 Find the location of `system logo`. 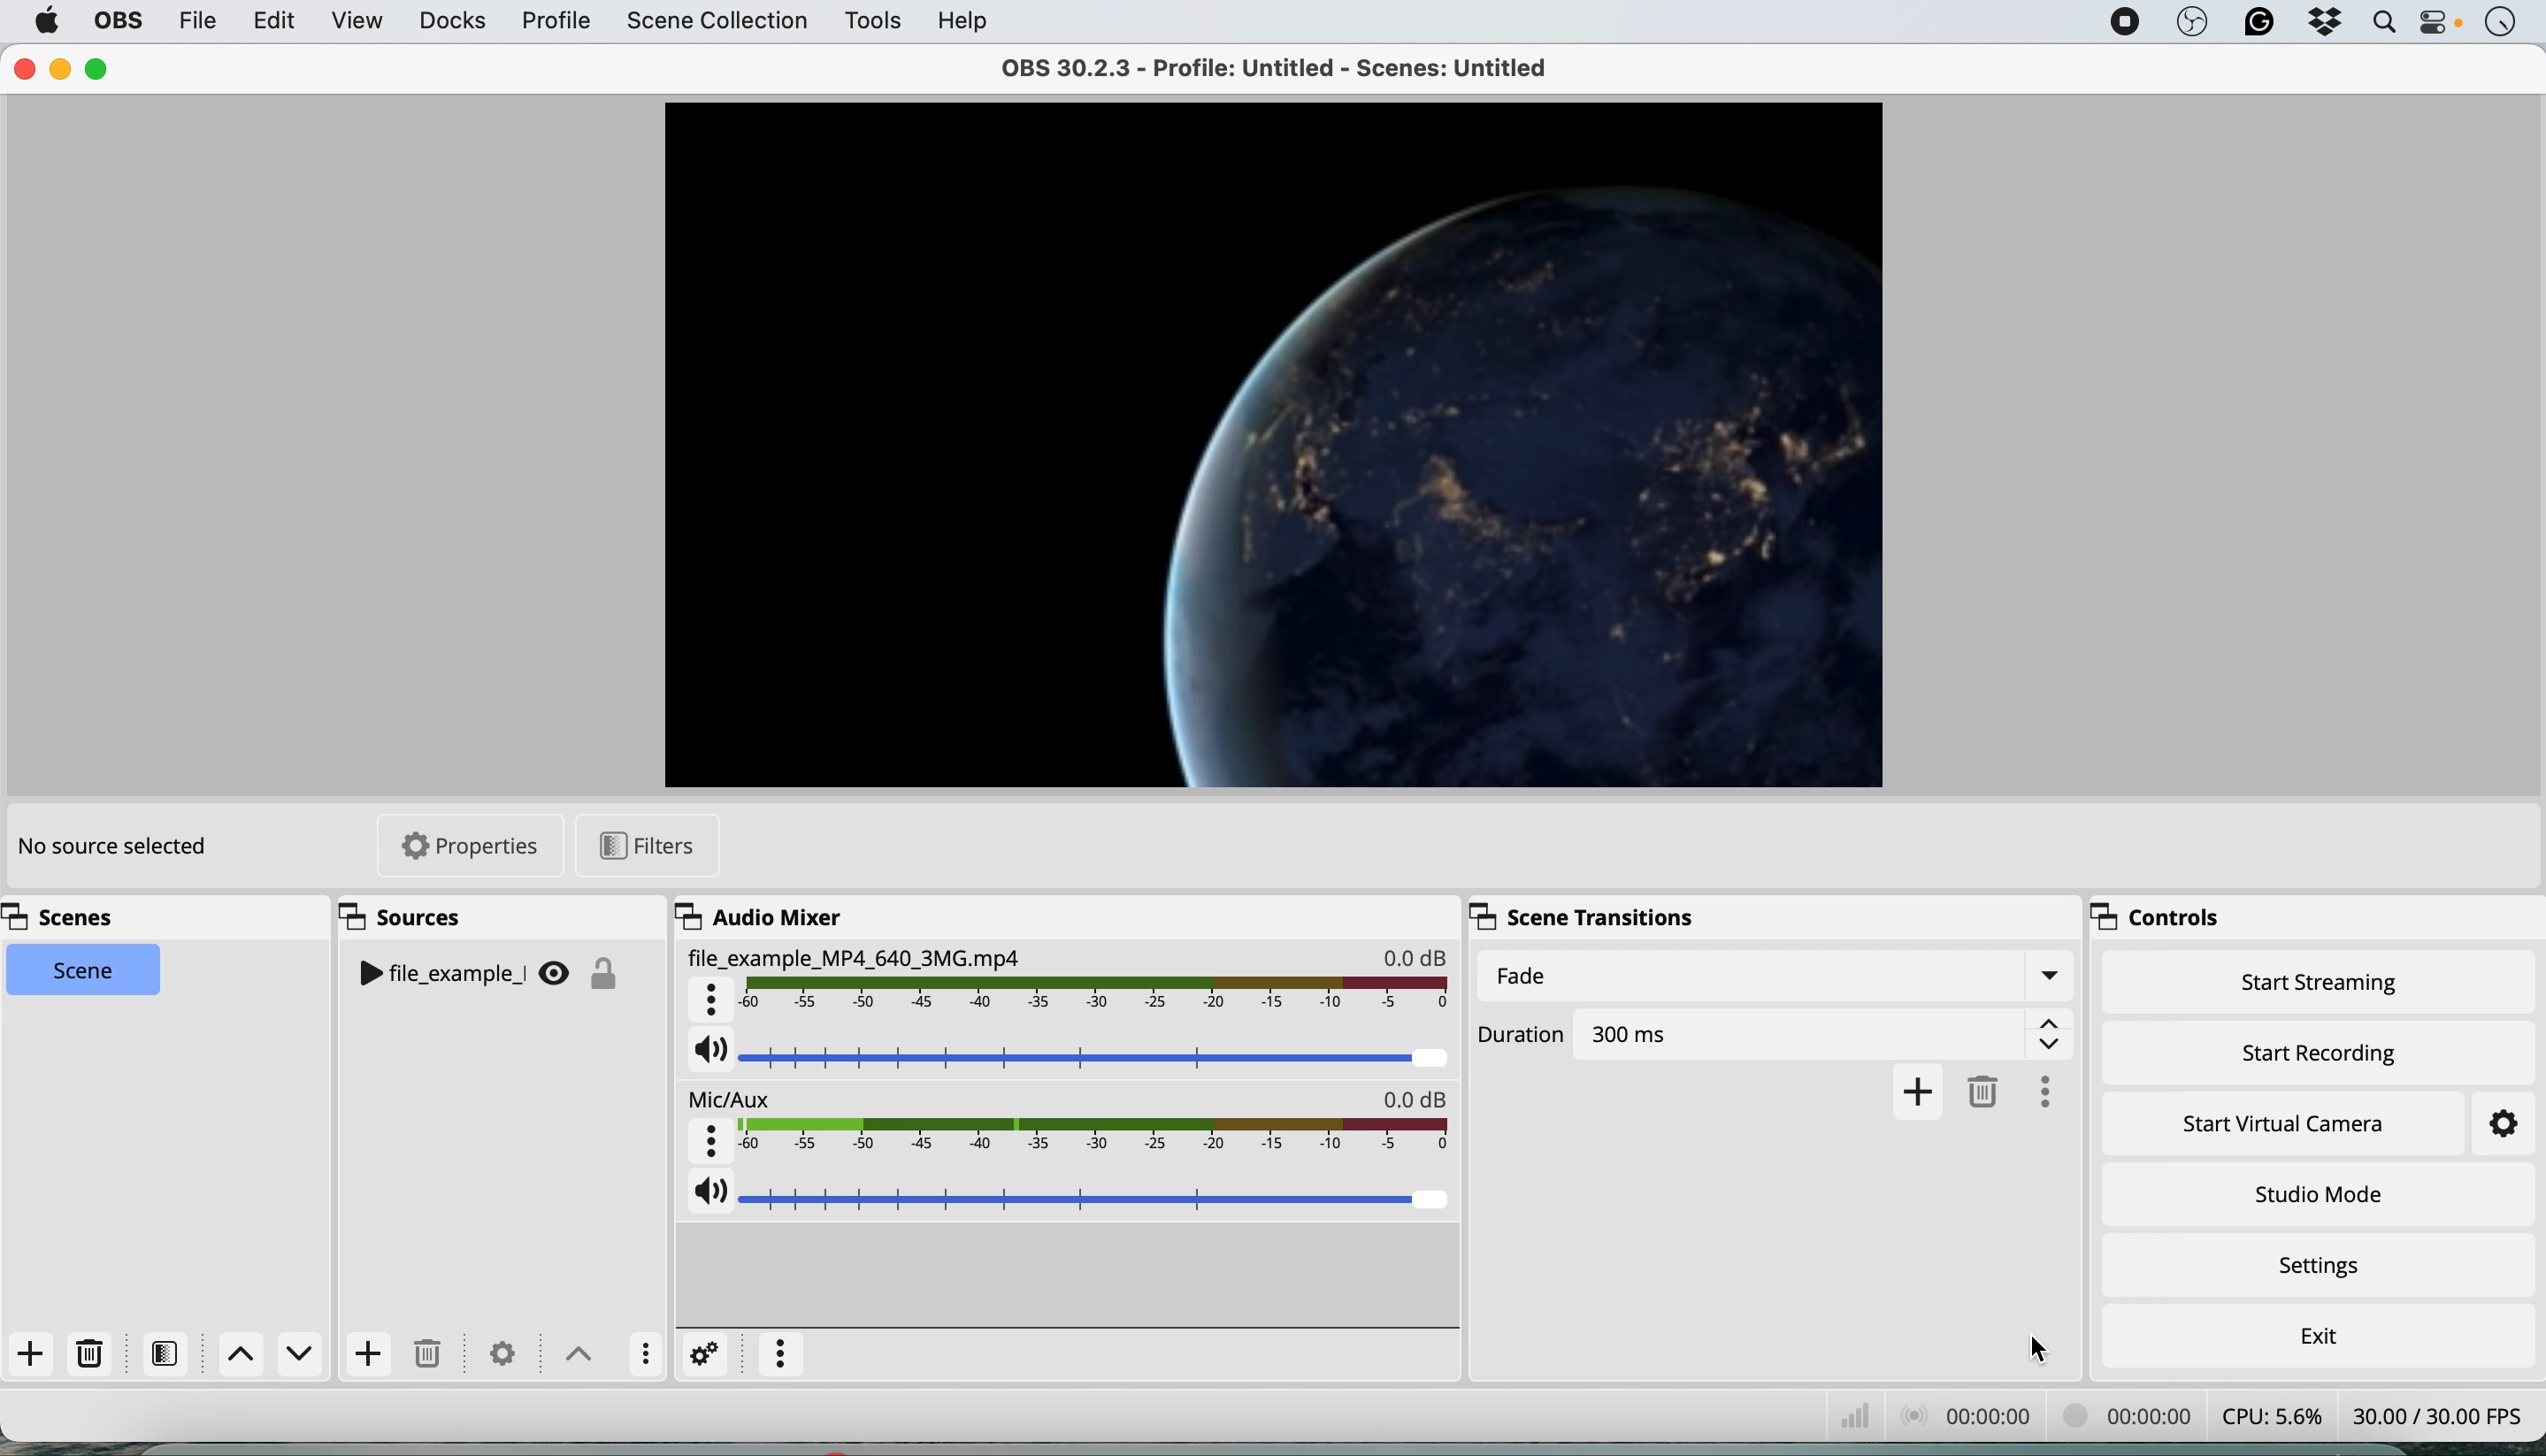

system logo is located at coordinates (47, 21).